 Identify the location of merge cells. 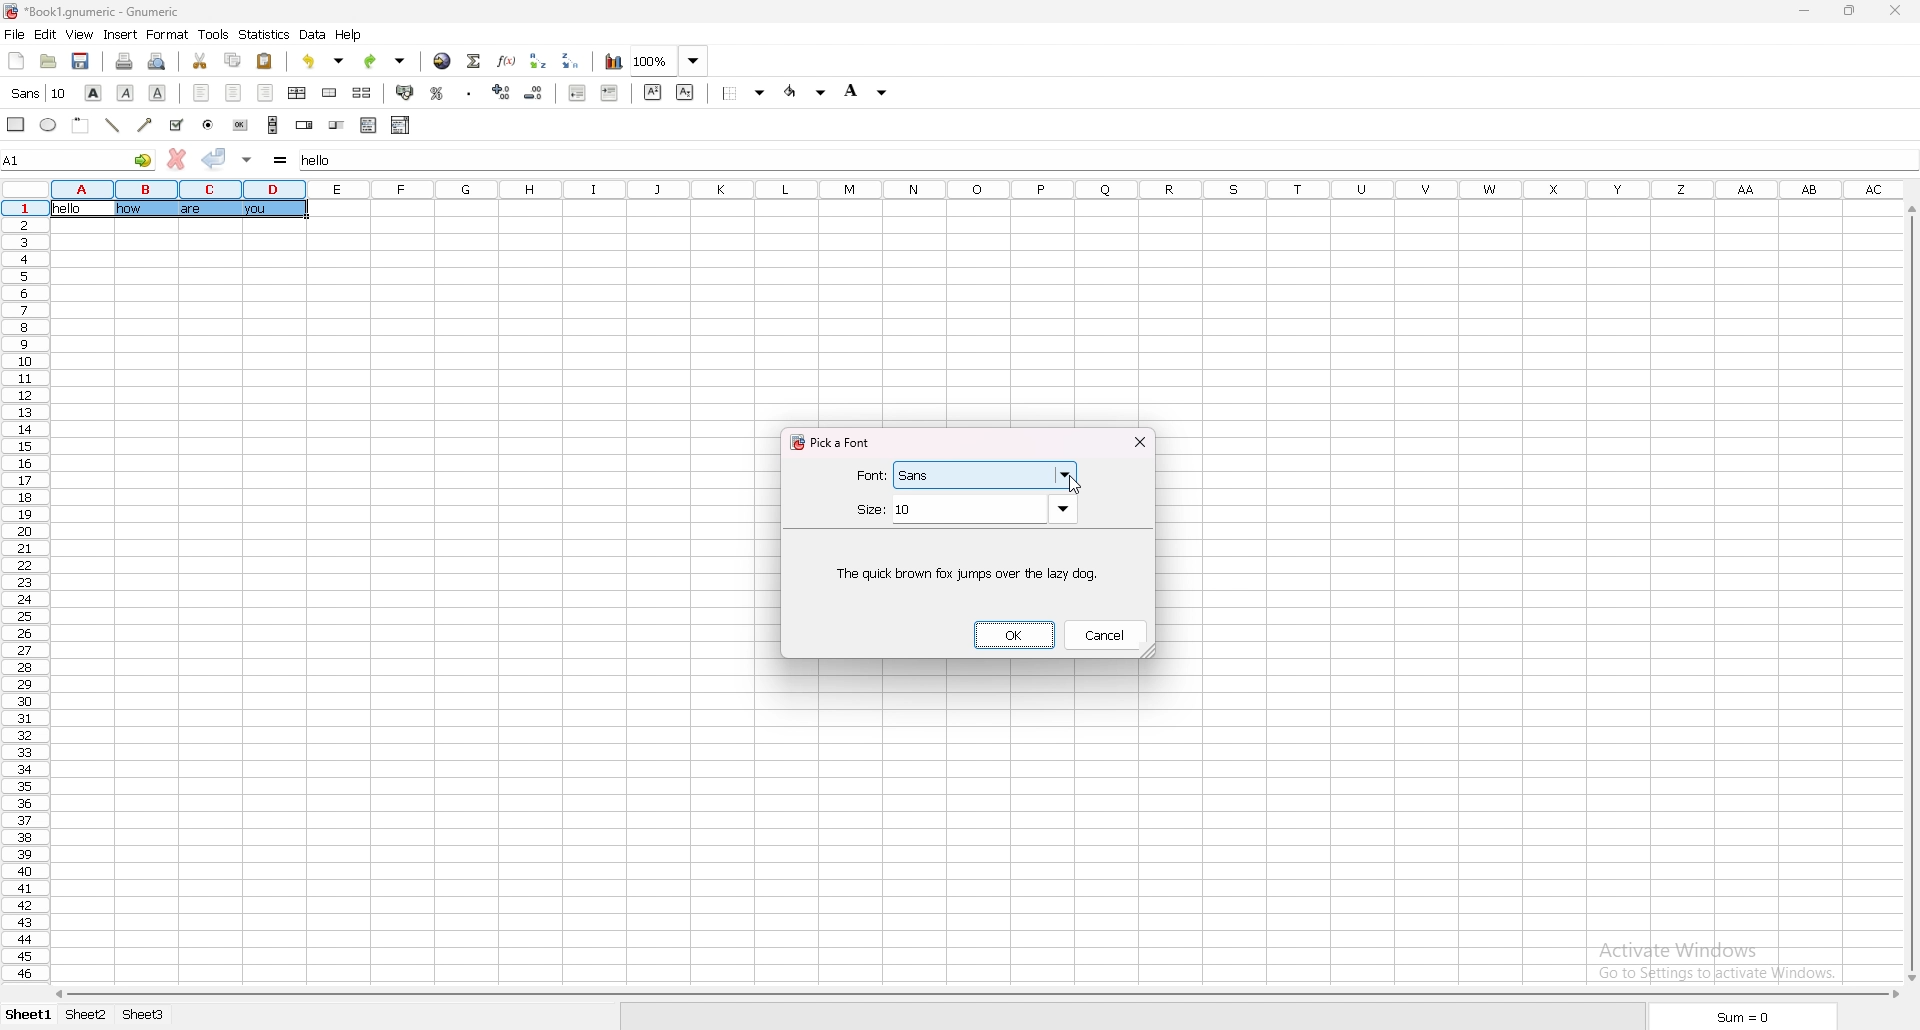
(329, 93).